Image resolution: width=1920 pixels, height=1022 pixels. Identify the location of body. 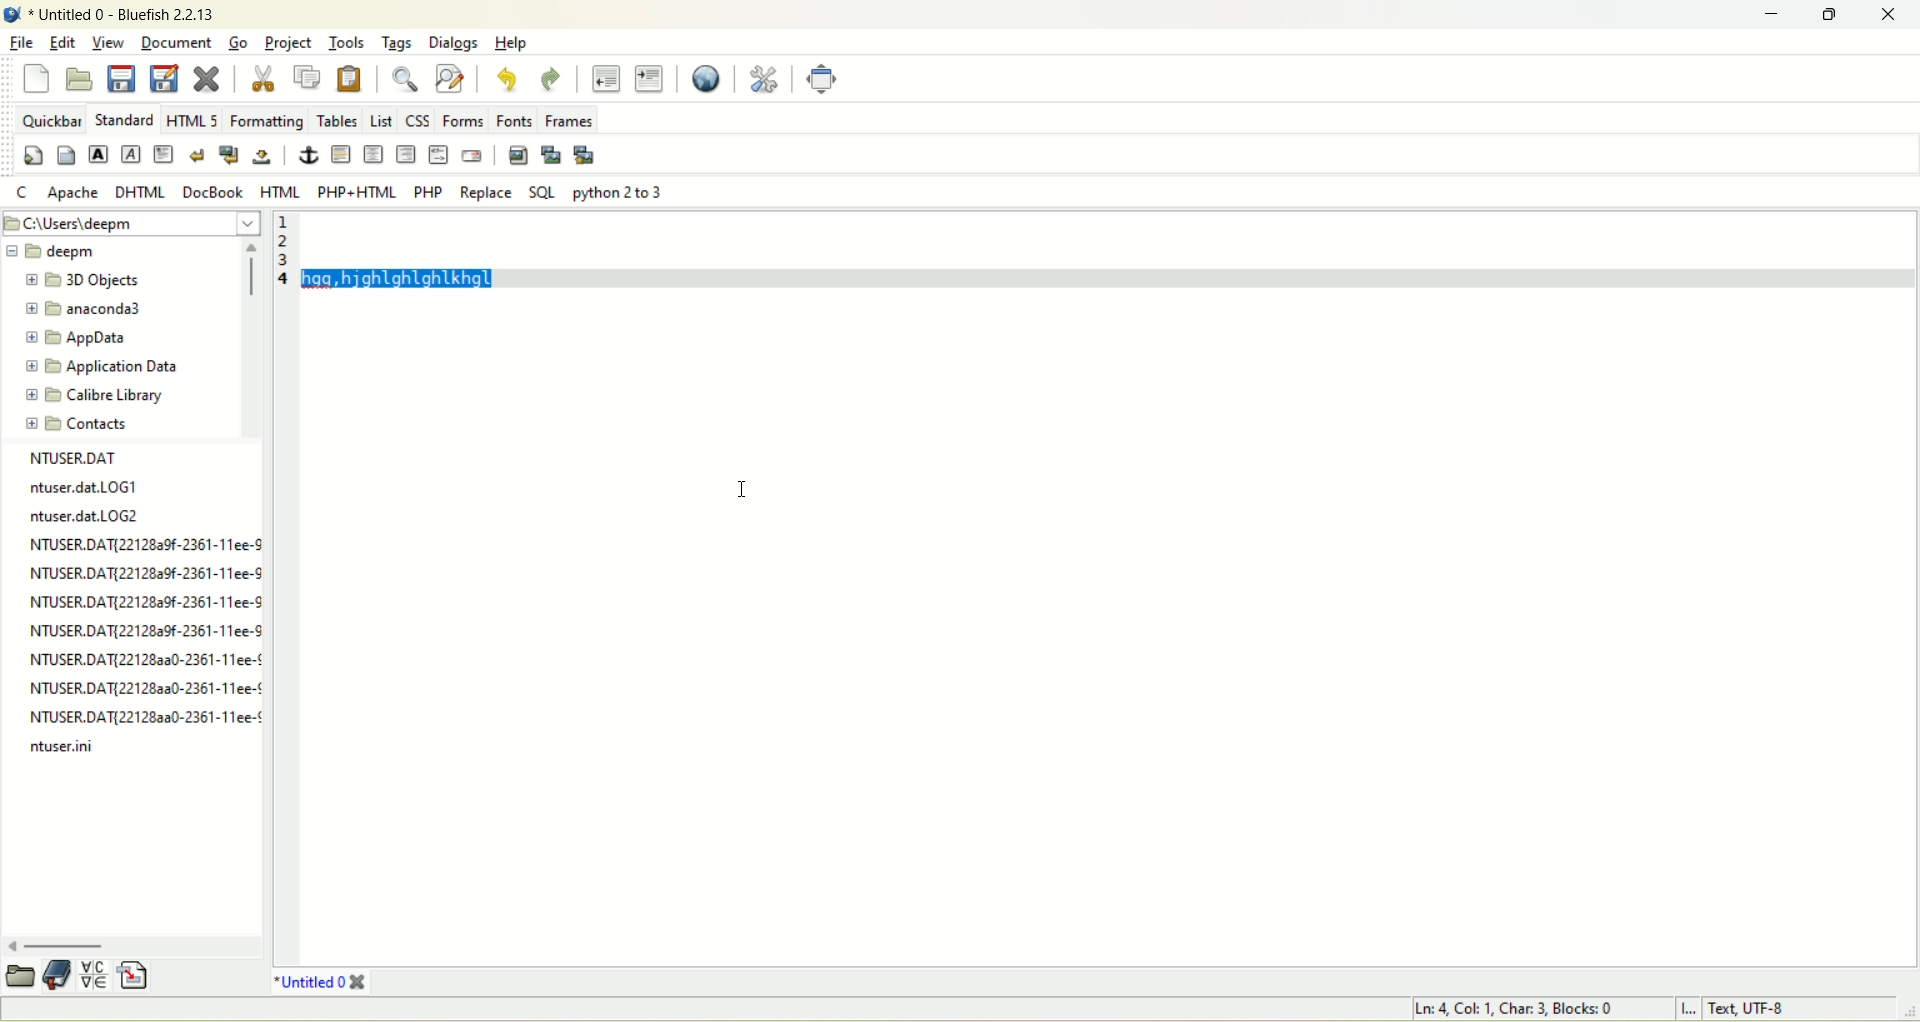
(65, 154).